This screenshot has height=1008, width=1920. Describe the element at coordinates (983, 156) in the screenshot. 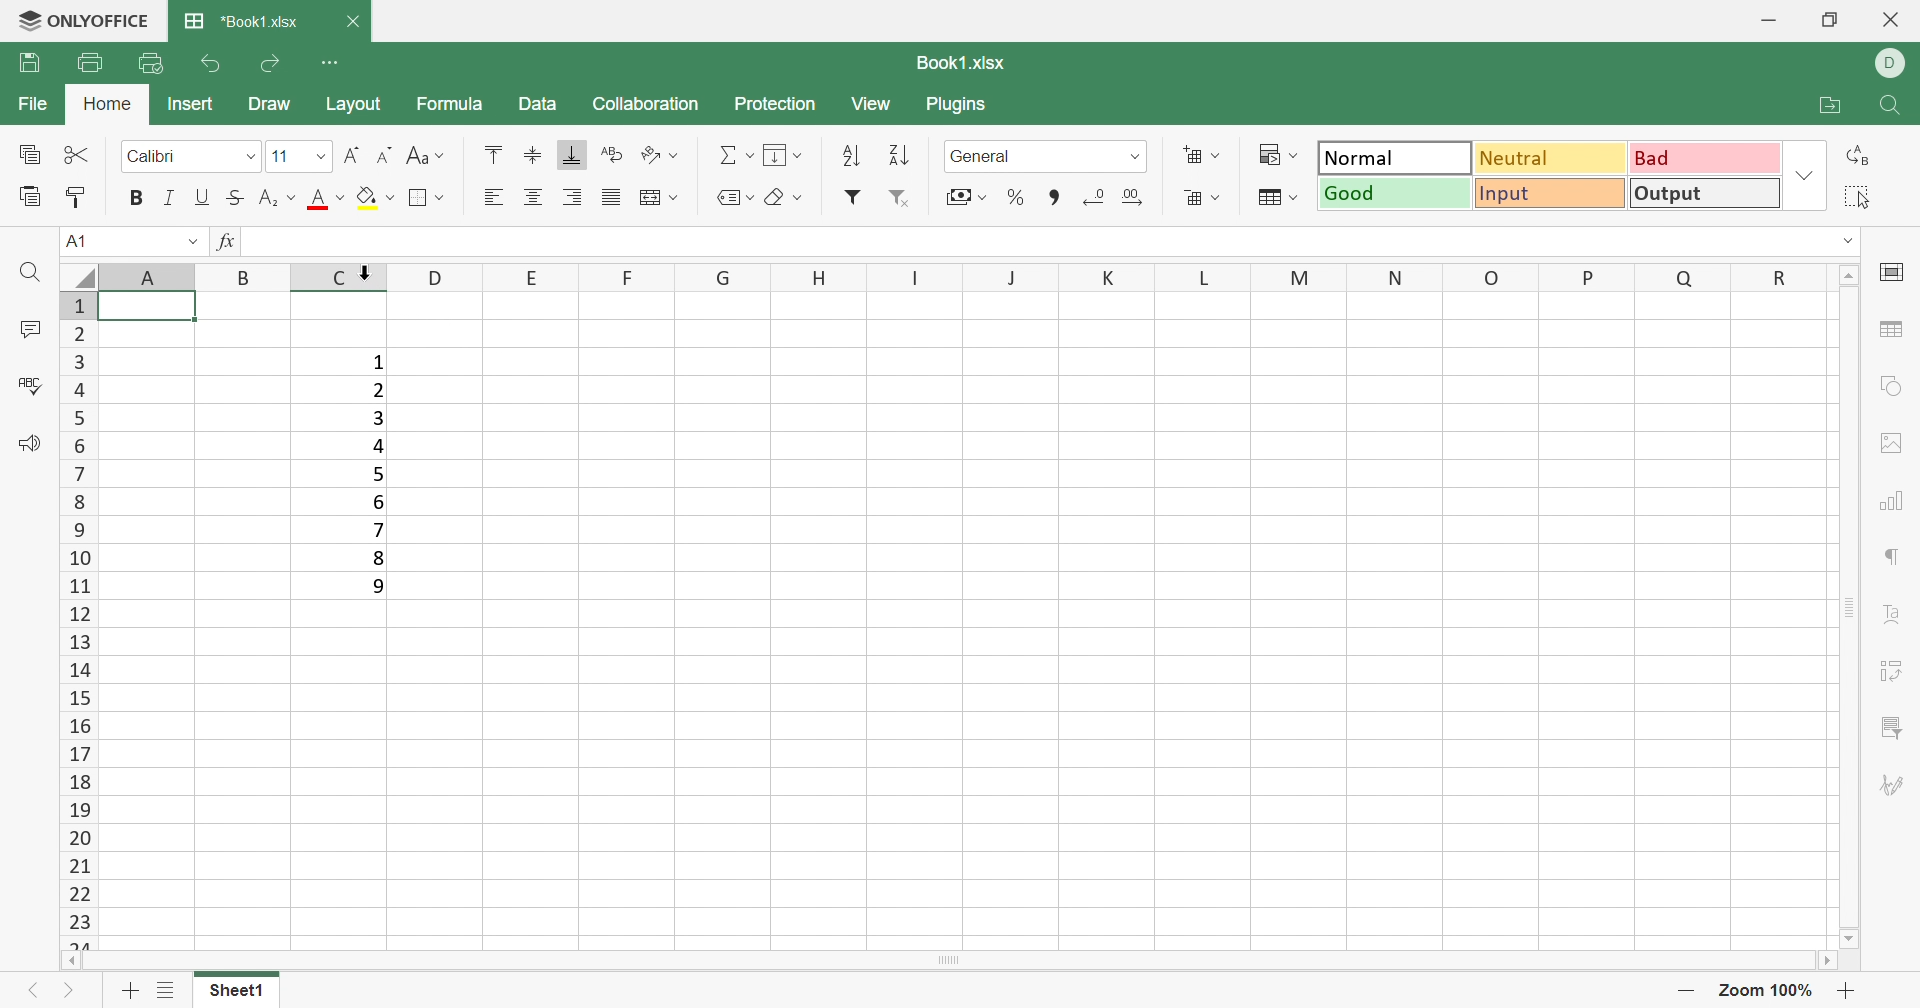

I see `General` at that location.